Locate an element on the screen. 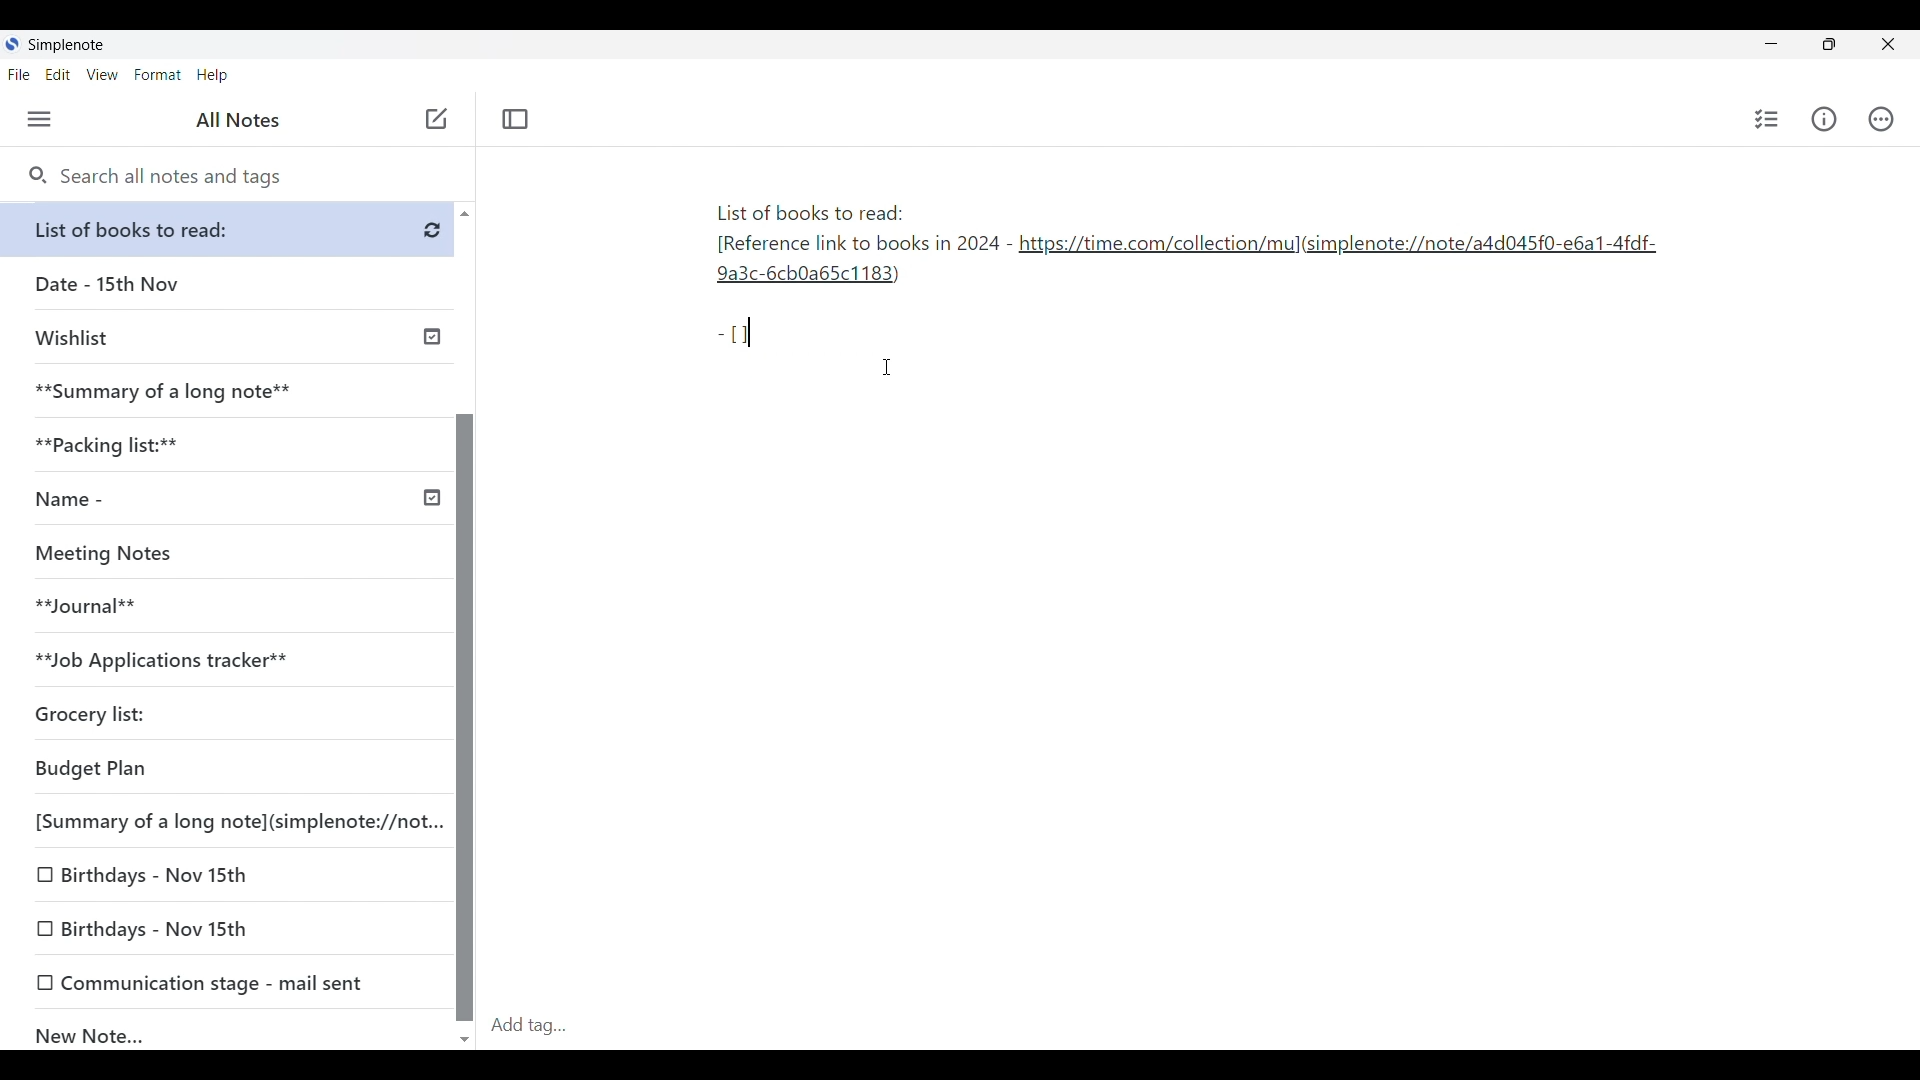 The width and height of the screenshot is (1920, 1080). Birthdays - Nov 15th is located at coordinates (229, 930).